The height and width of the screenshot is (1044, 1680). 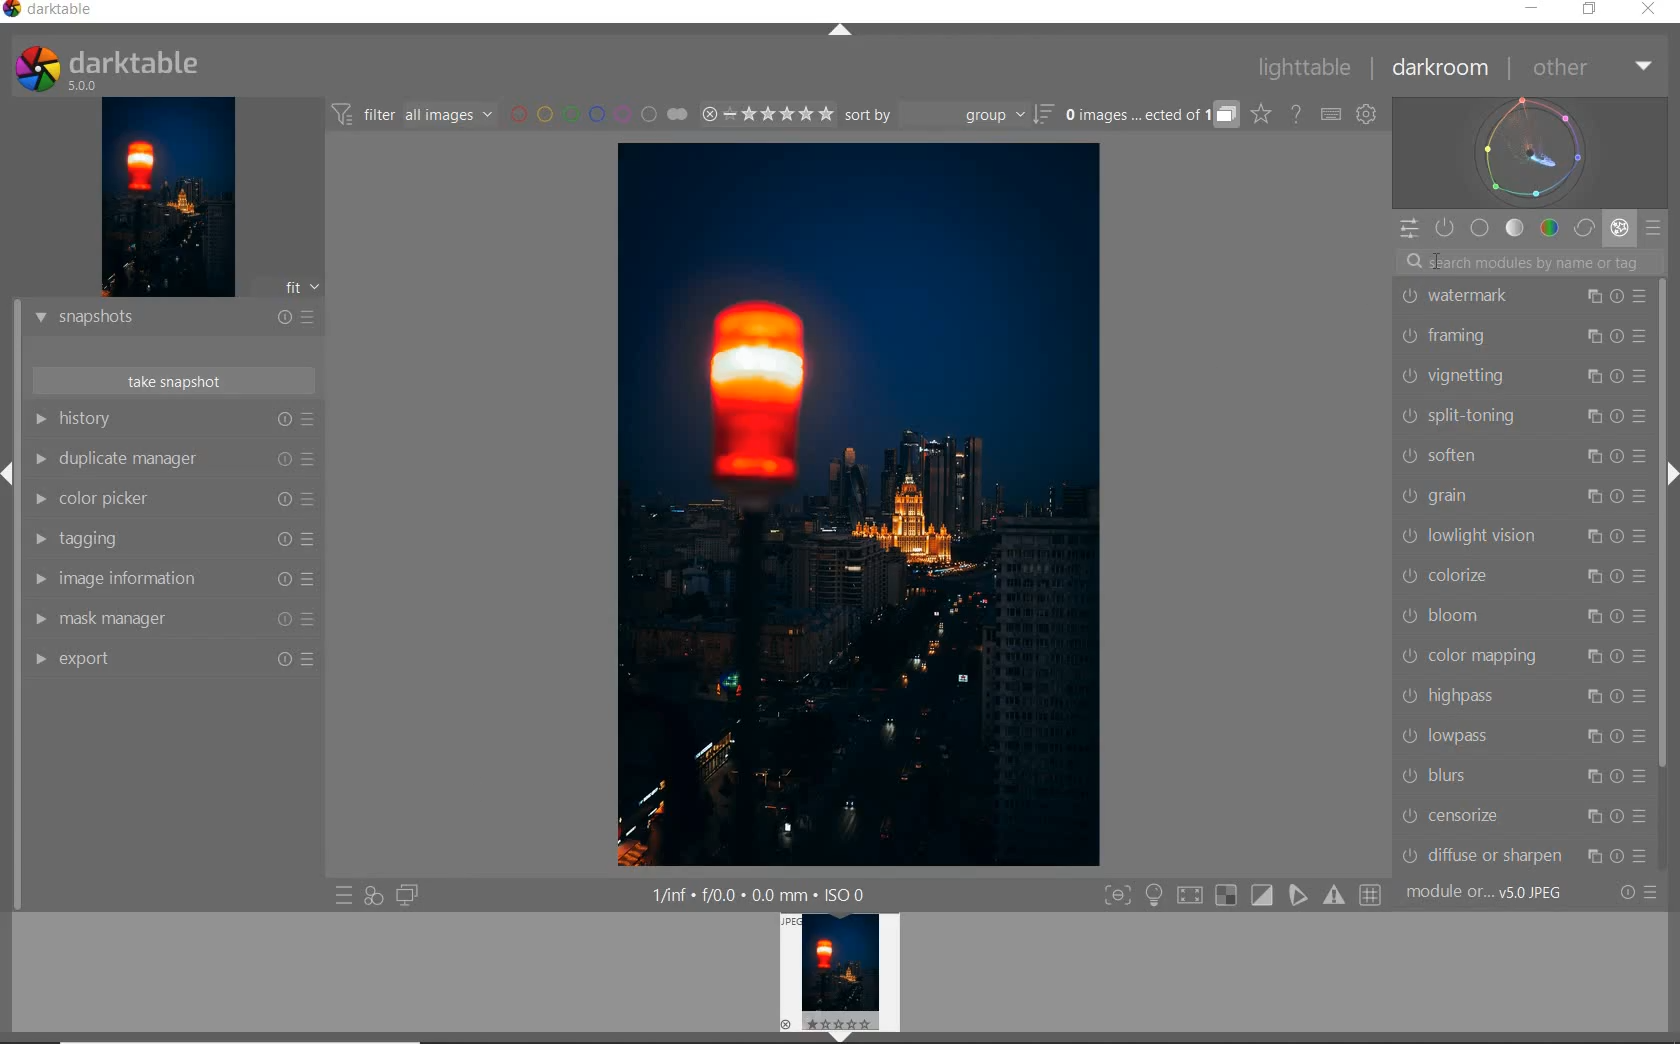 I want to click on IMAGE INFORMATION, so click(x=136, y=581).